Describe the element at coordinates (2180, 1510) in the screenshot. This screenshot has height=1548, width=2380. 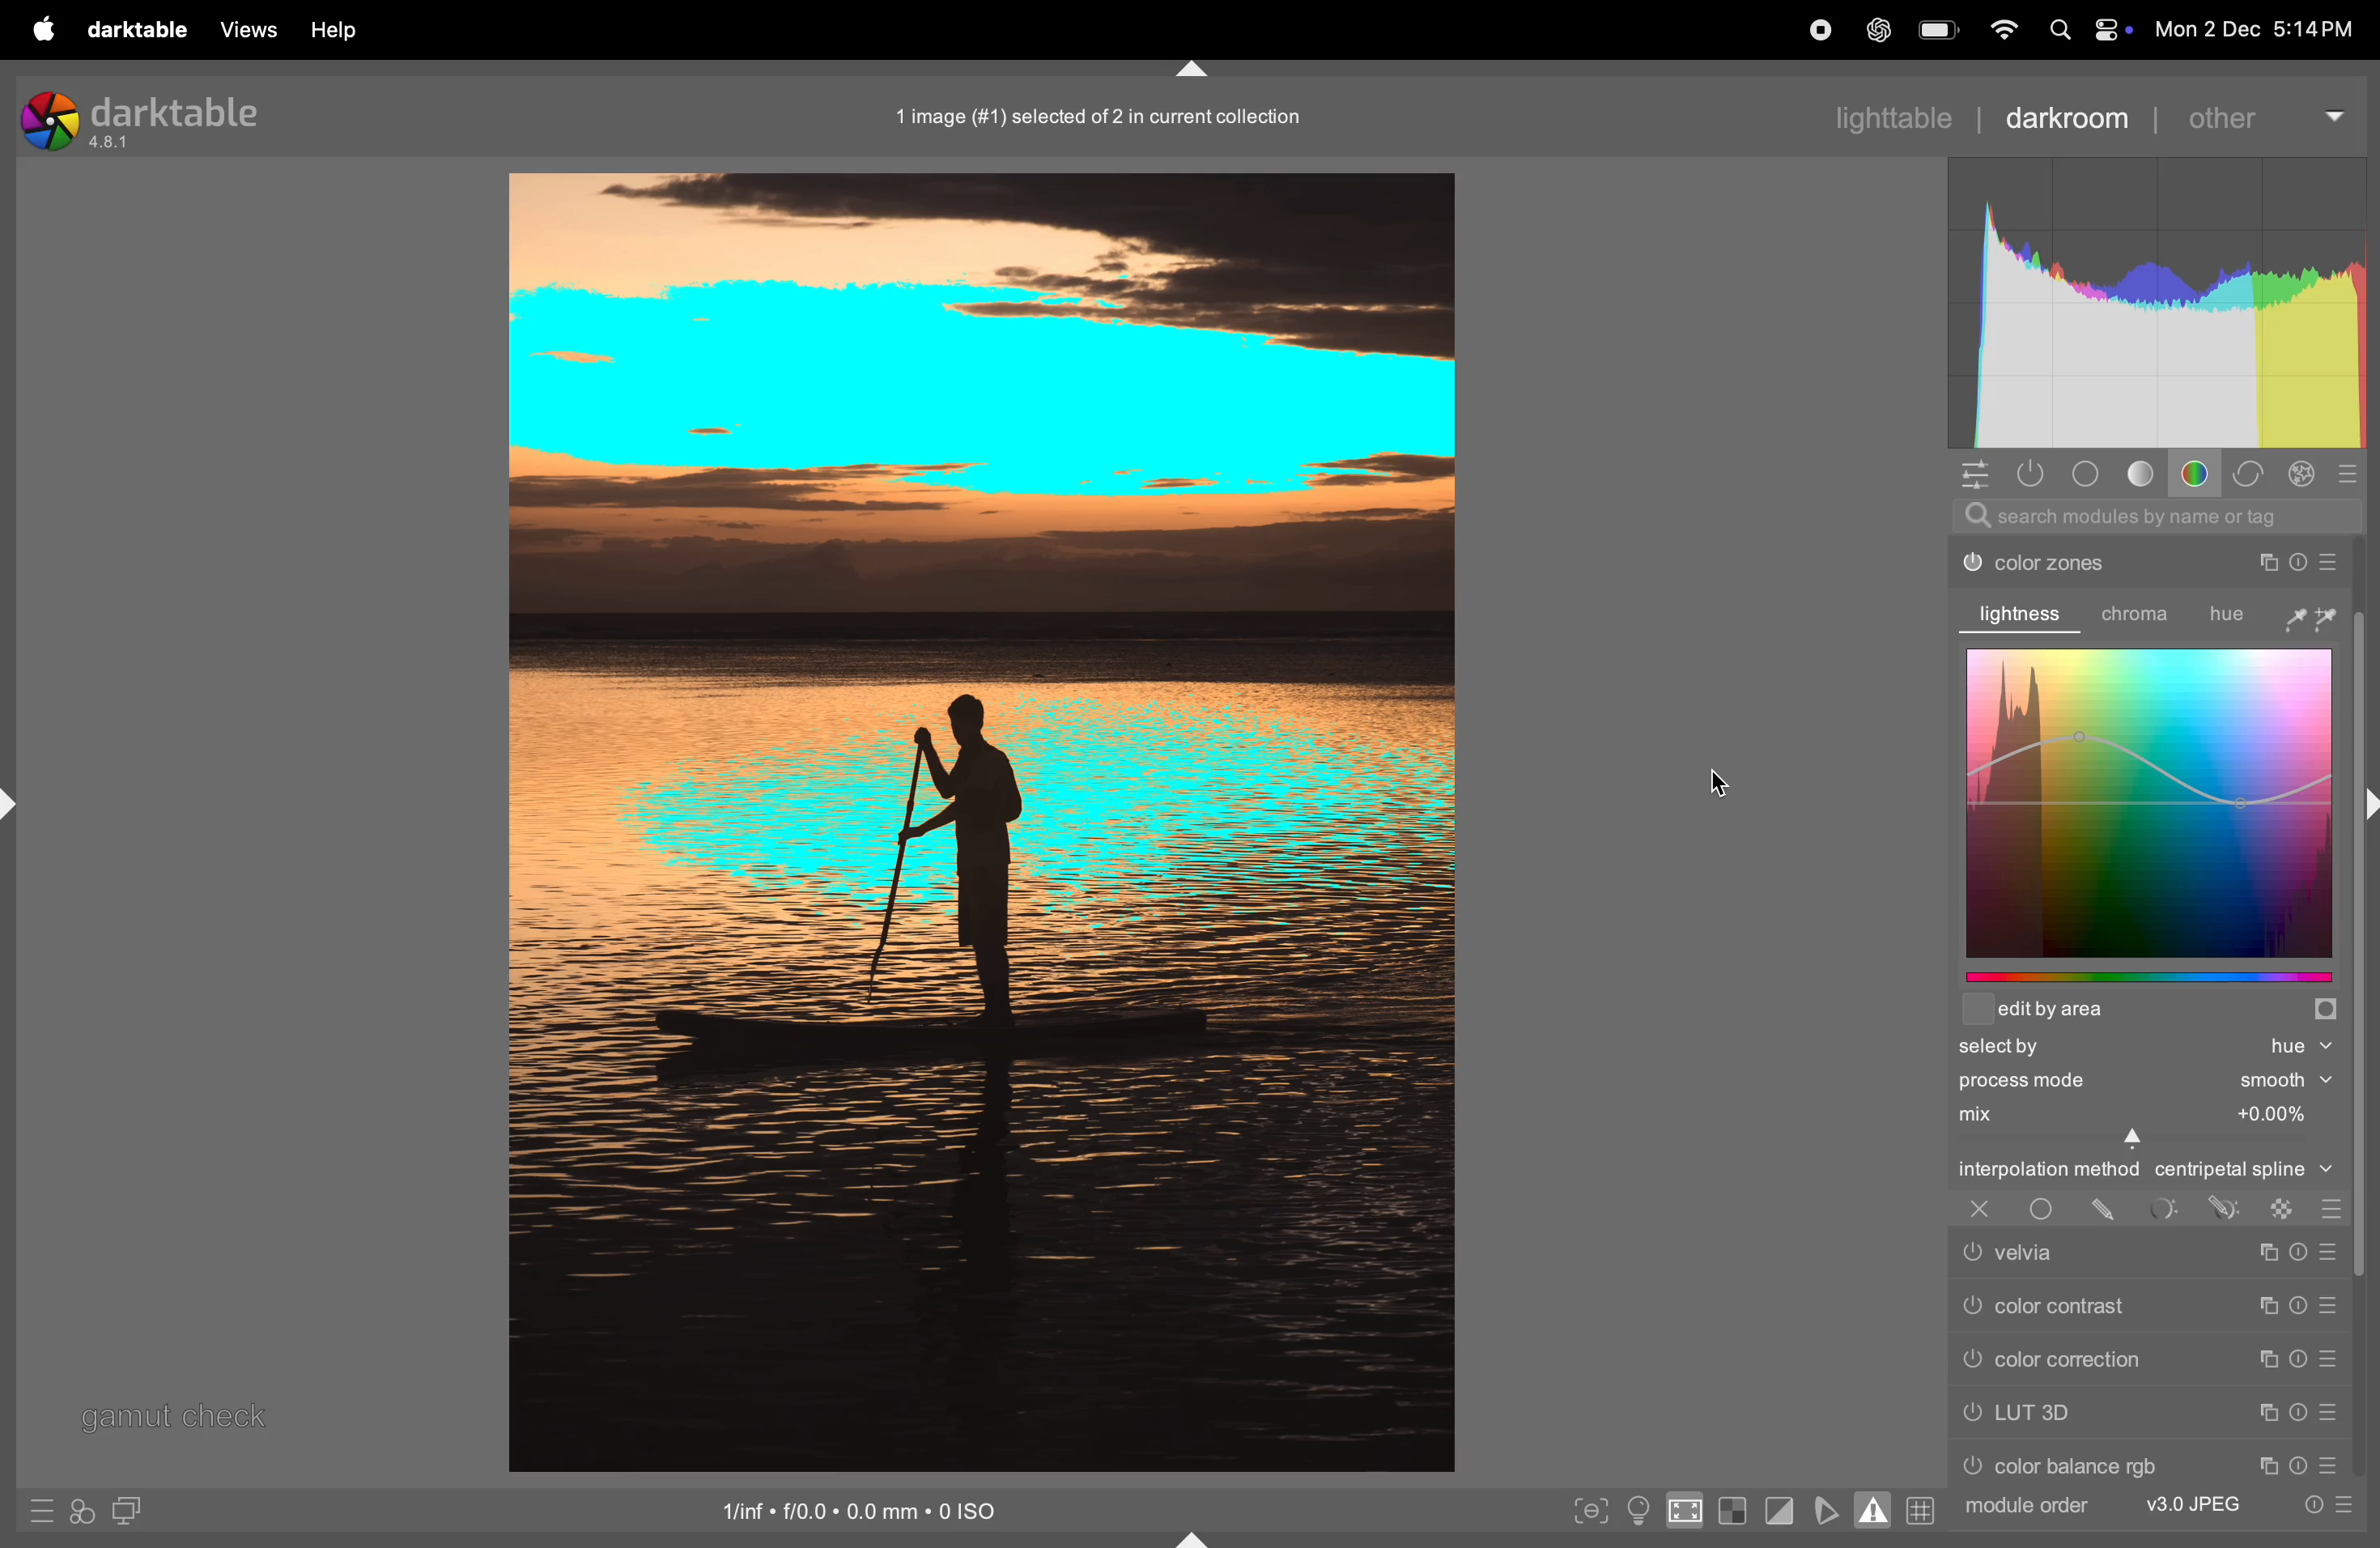
I see `v3 jpeg` at that location.